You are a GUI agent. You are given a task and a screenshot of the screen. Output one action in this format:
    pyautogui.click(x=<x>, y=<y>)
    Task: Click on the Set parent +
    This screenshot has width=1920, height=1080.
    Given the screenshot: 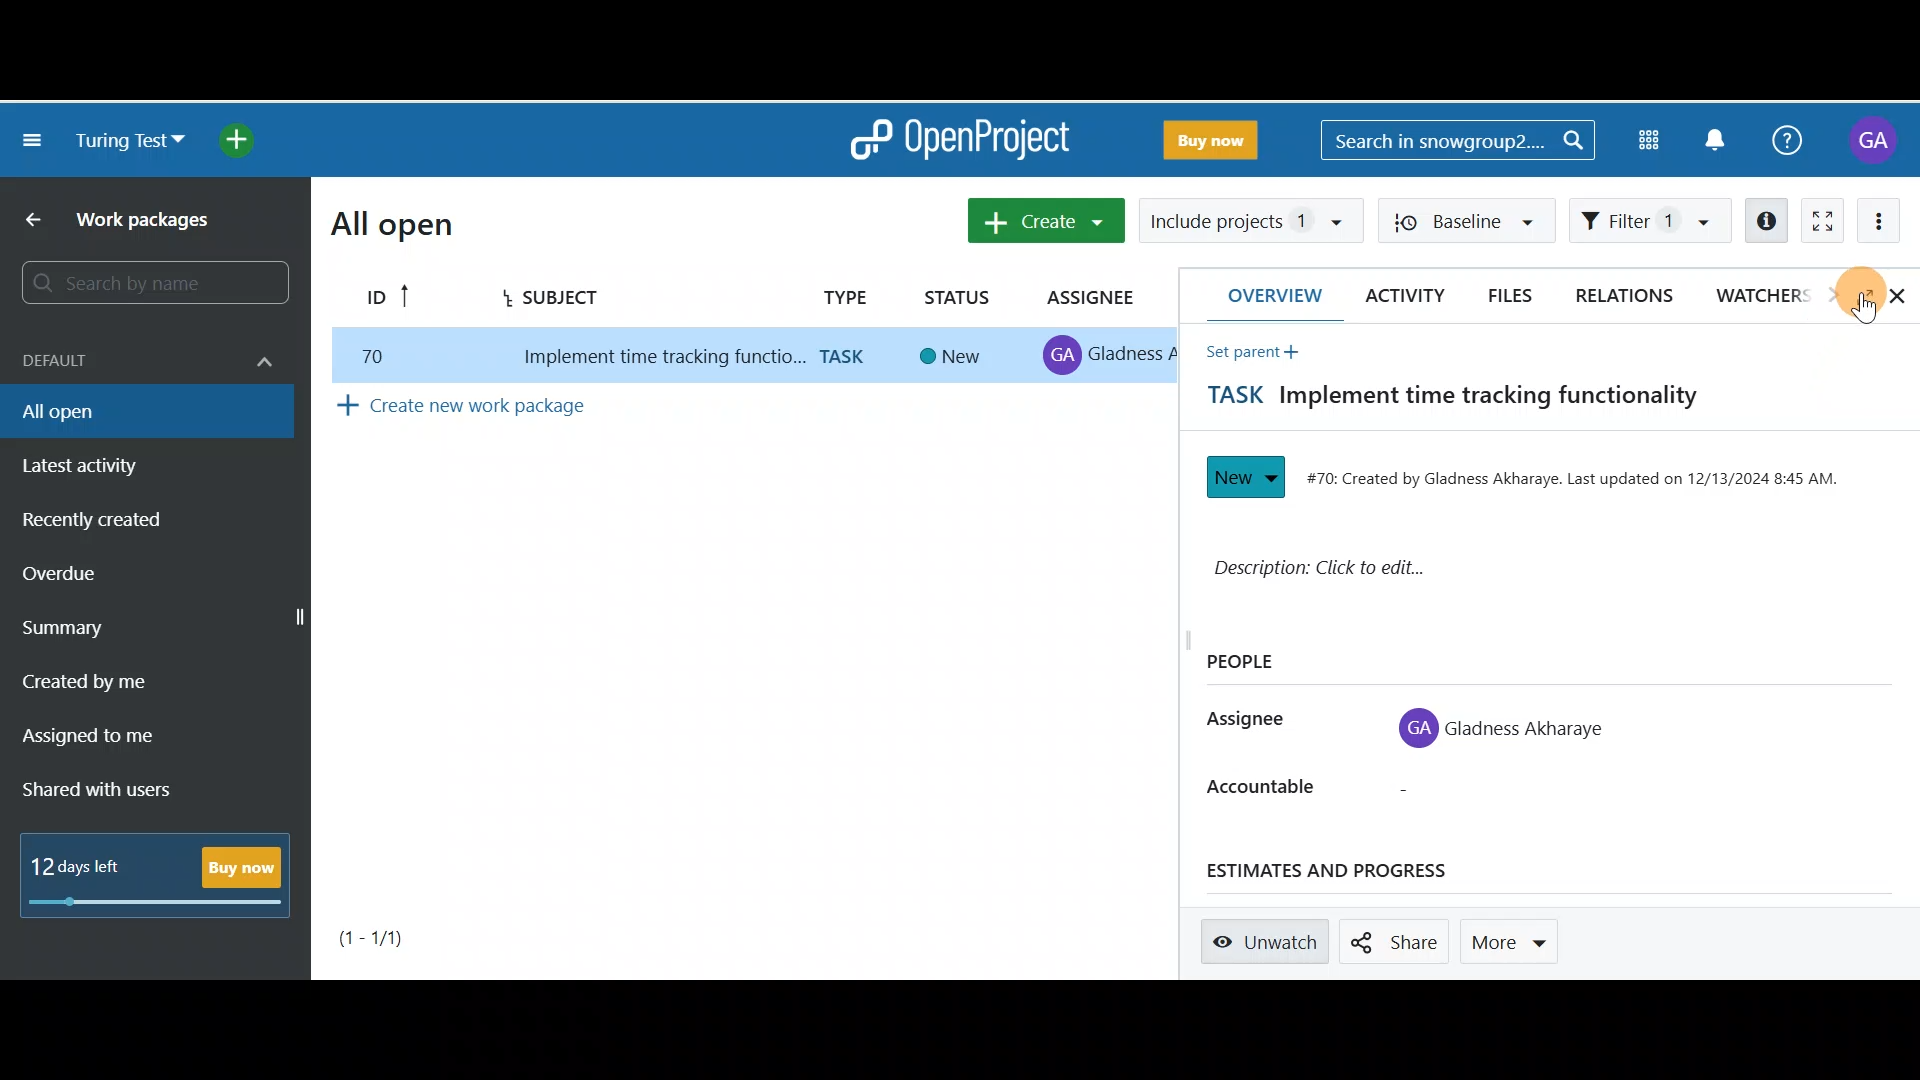 What is the action you would take?
    pyautogui.click(x=1273, y=352)
    